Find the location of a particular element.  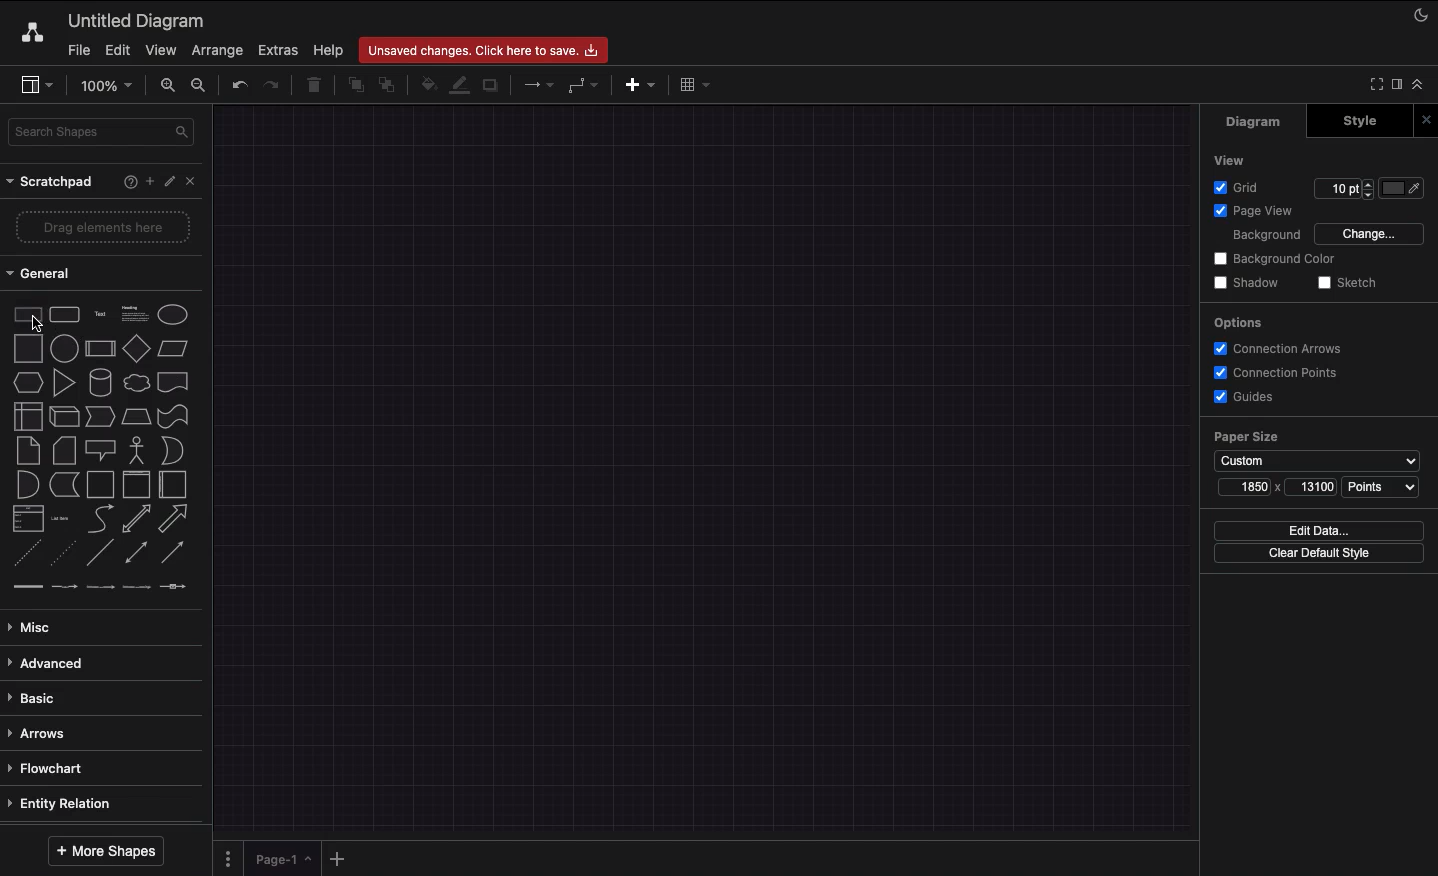

Diagram is located at coordinates (142, 18).